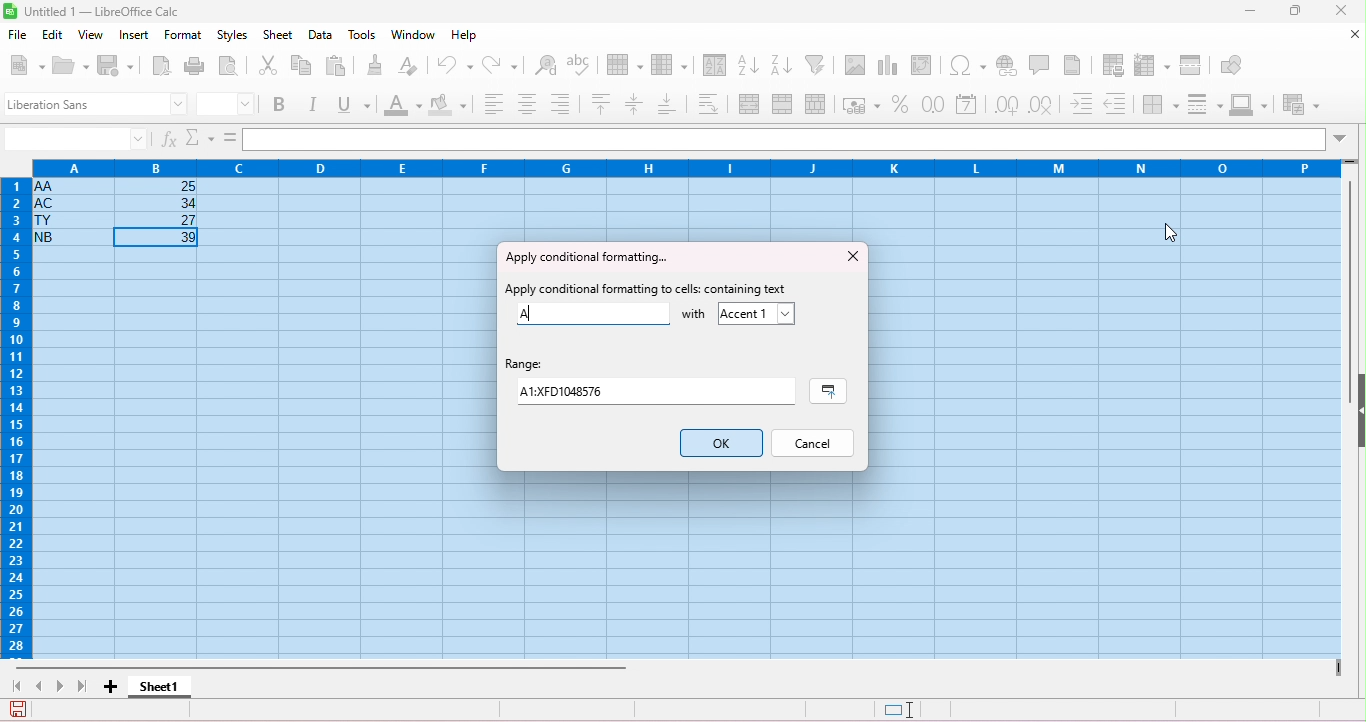  I want to click on insert, so click(133, 35).